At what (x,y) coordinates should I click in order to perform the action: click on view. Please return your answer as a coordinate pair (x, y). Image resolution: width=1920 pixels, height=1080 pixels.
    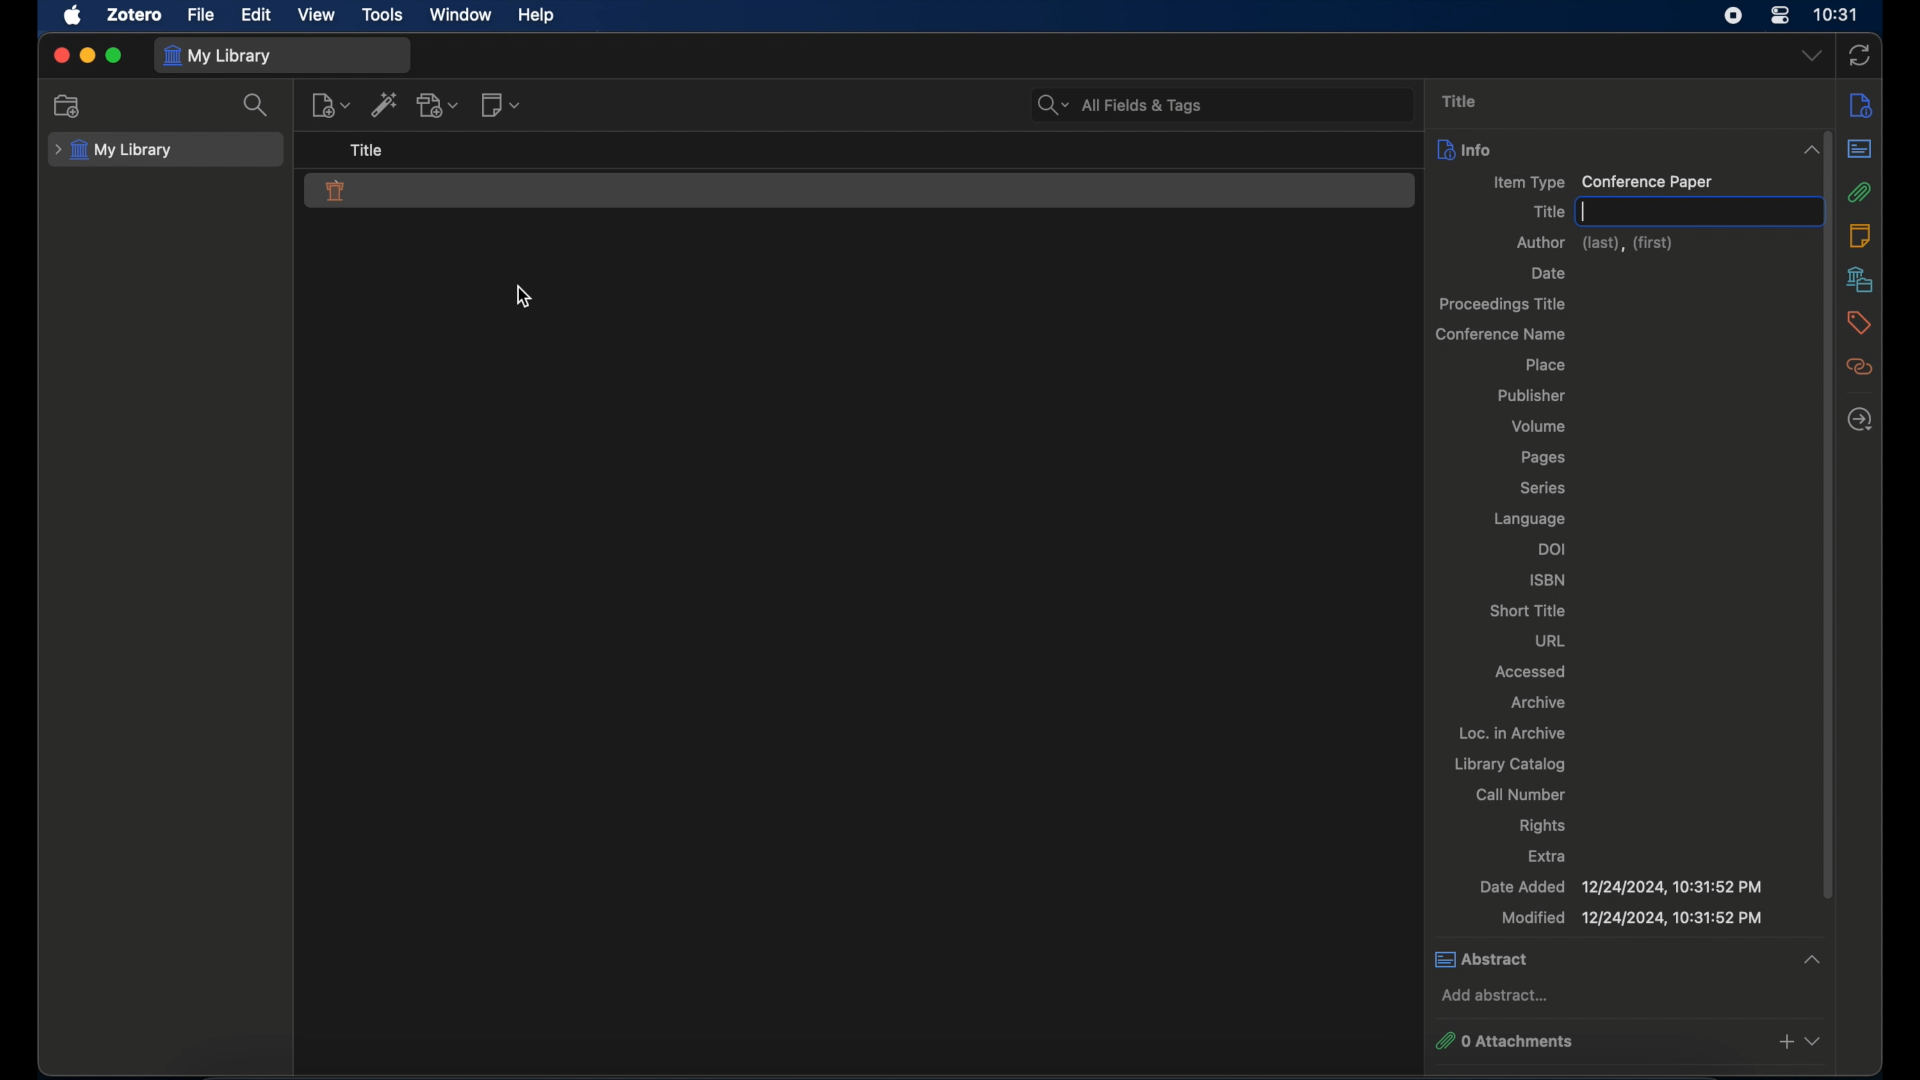
    Looking at the image, I should click on (317, 14).